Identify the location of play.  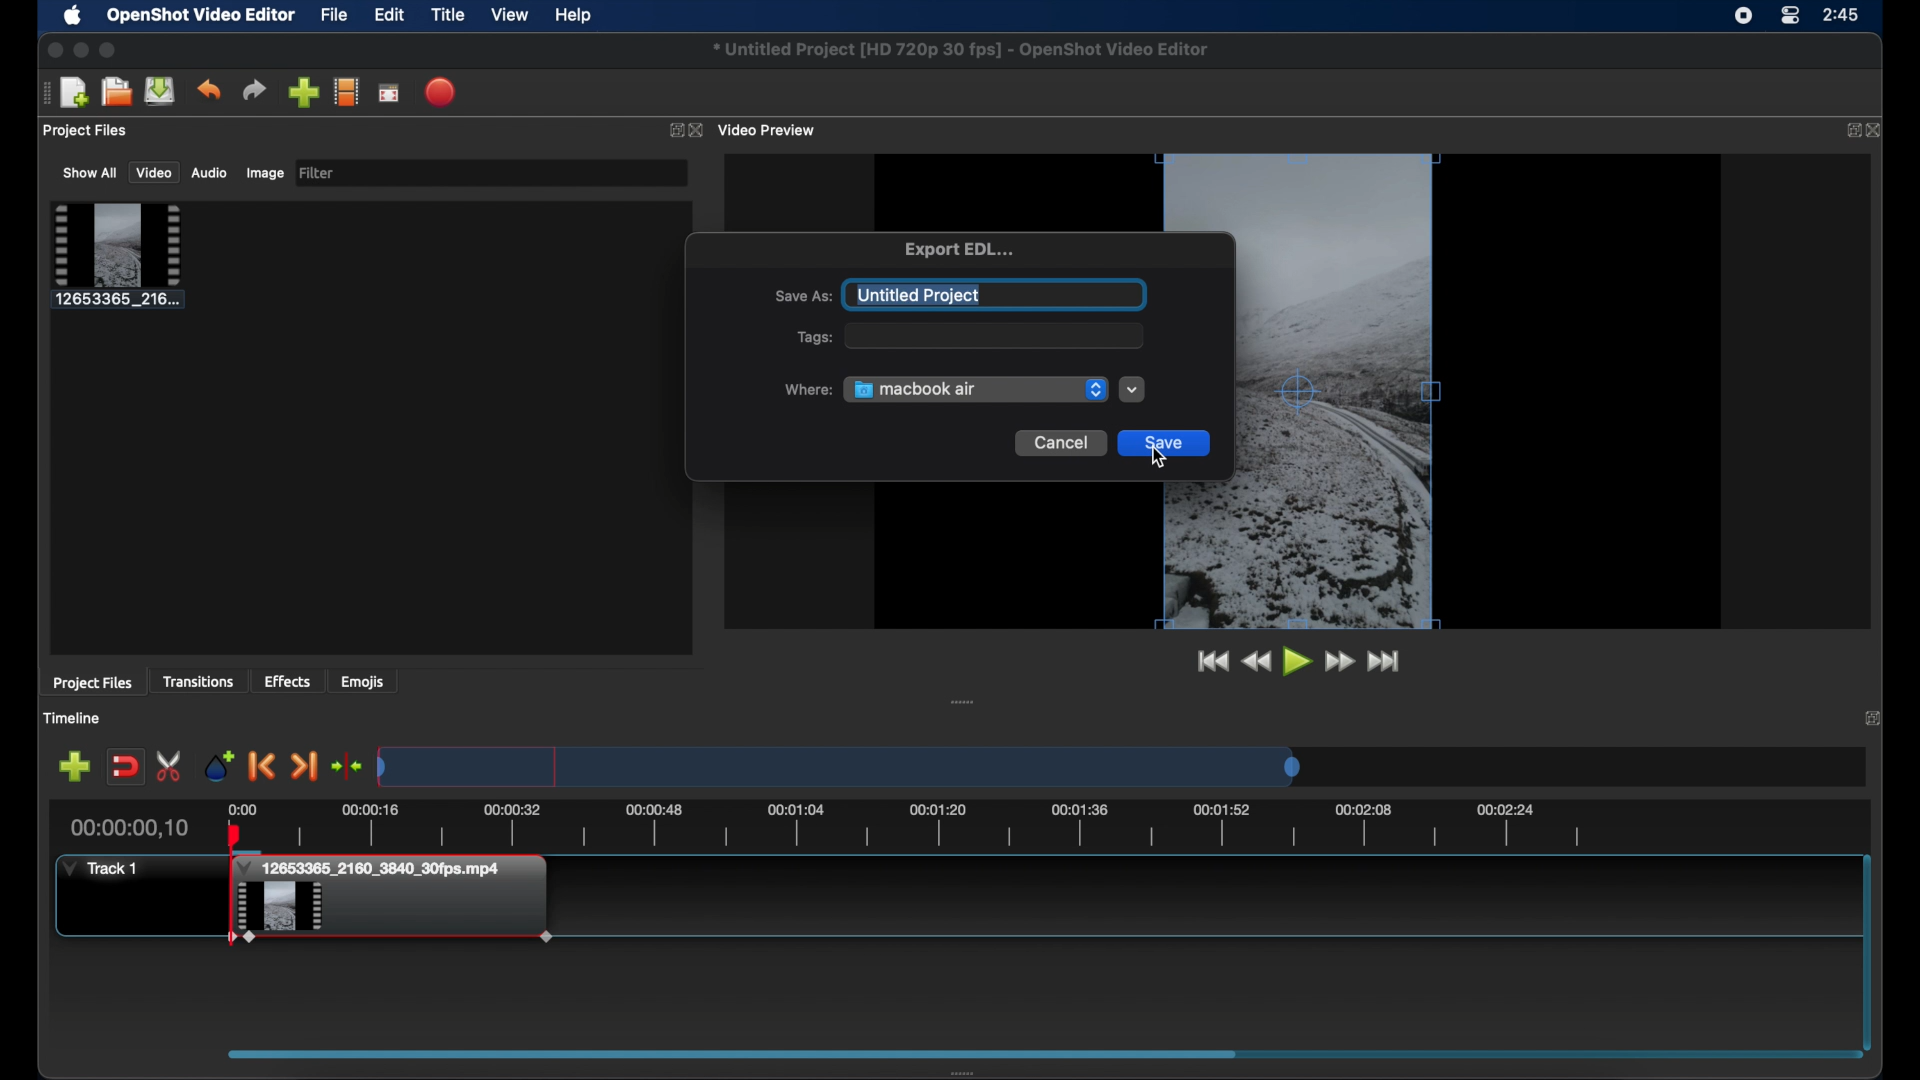
(1296, 662).